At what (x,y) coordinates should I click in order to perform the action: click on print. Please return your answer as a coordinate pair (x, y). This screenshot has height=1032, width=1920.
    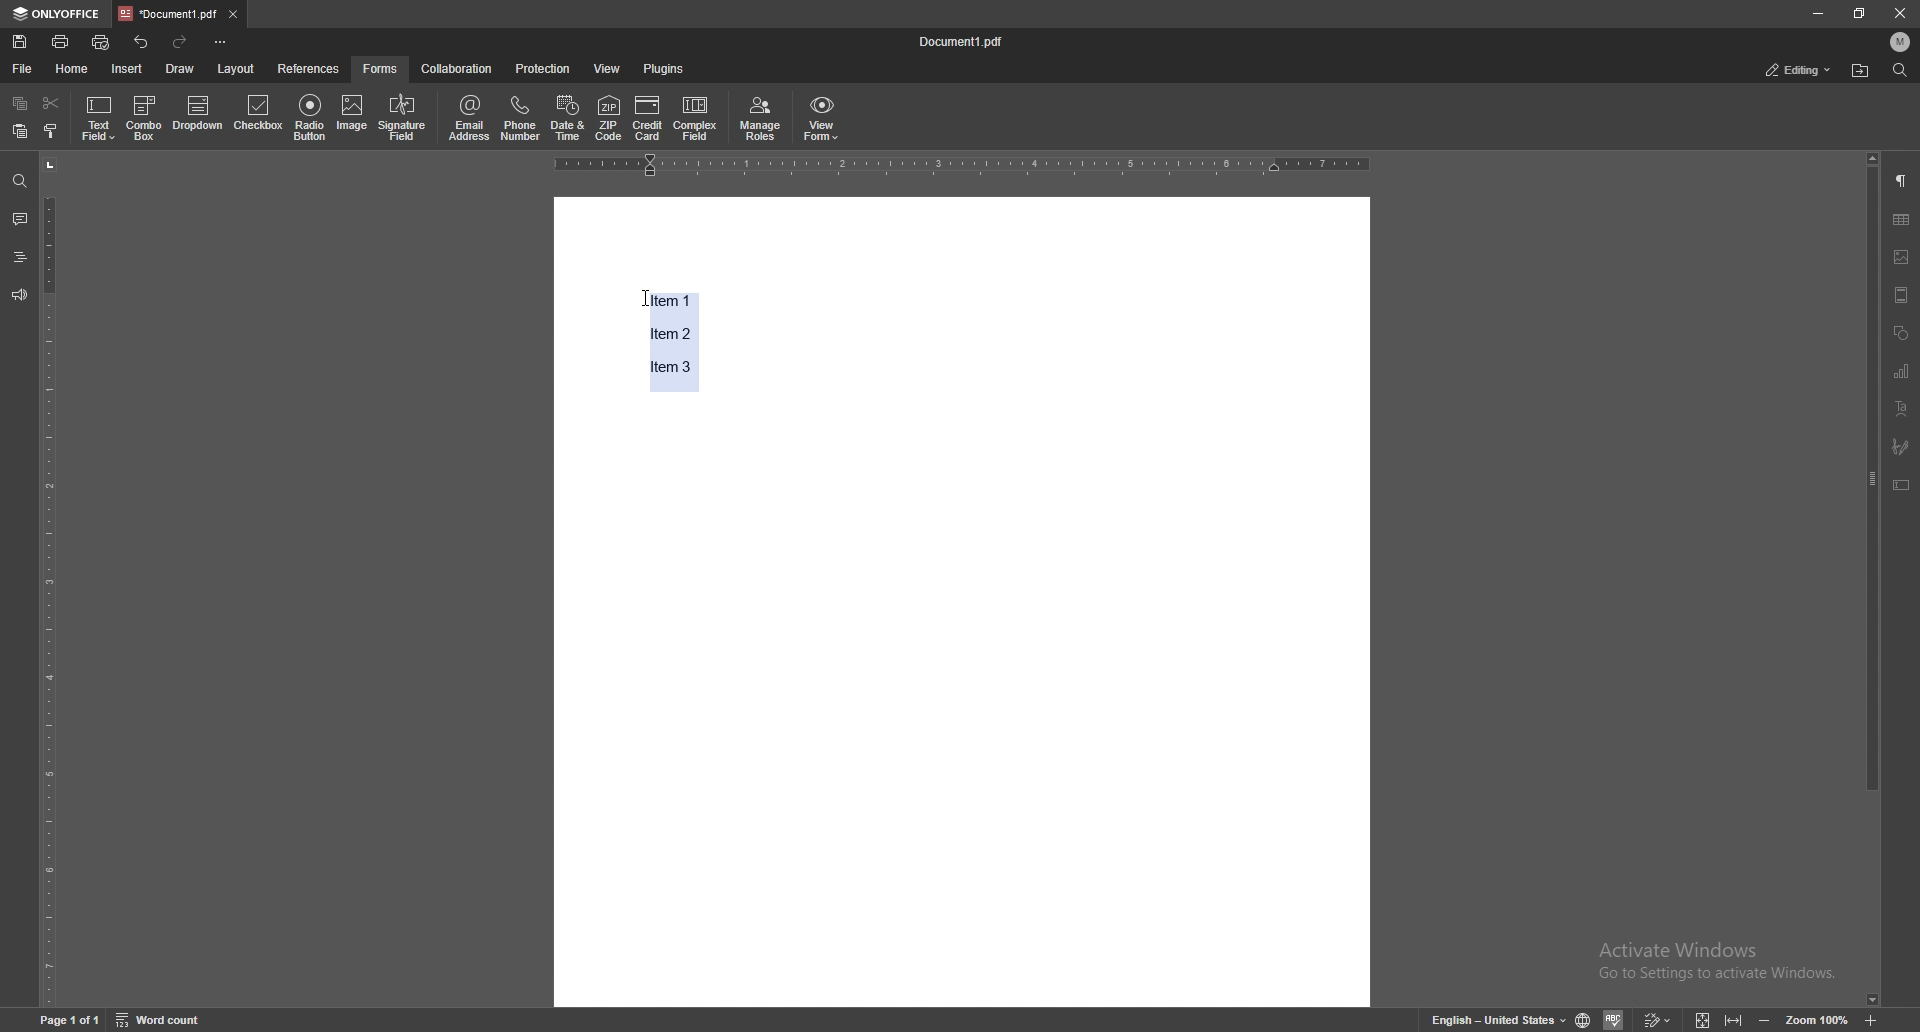
    Looking at the image, I should click on (61, 41).